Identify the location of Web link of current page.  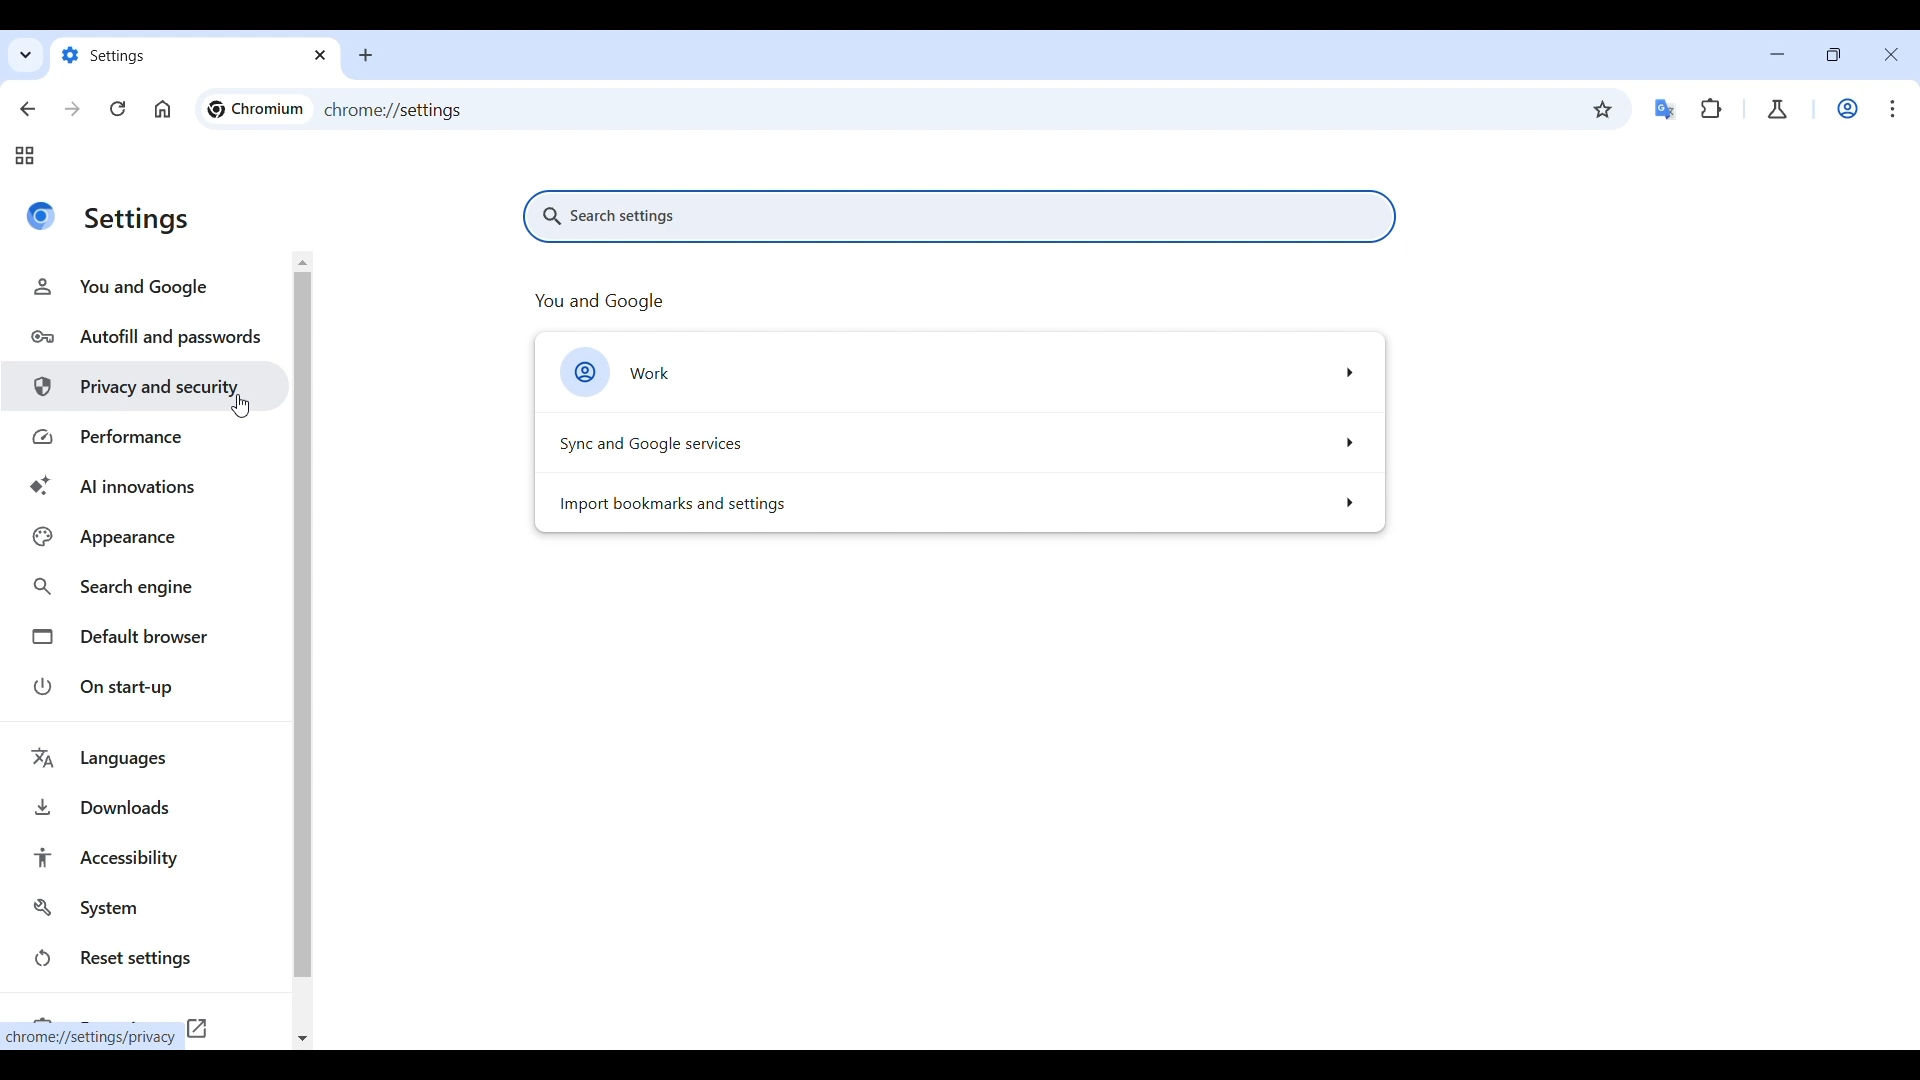
(393, 111).